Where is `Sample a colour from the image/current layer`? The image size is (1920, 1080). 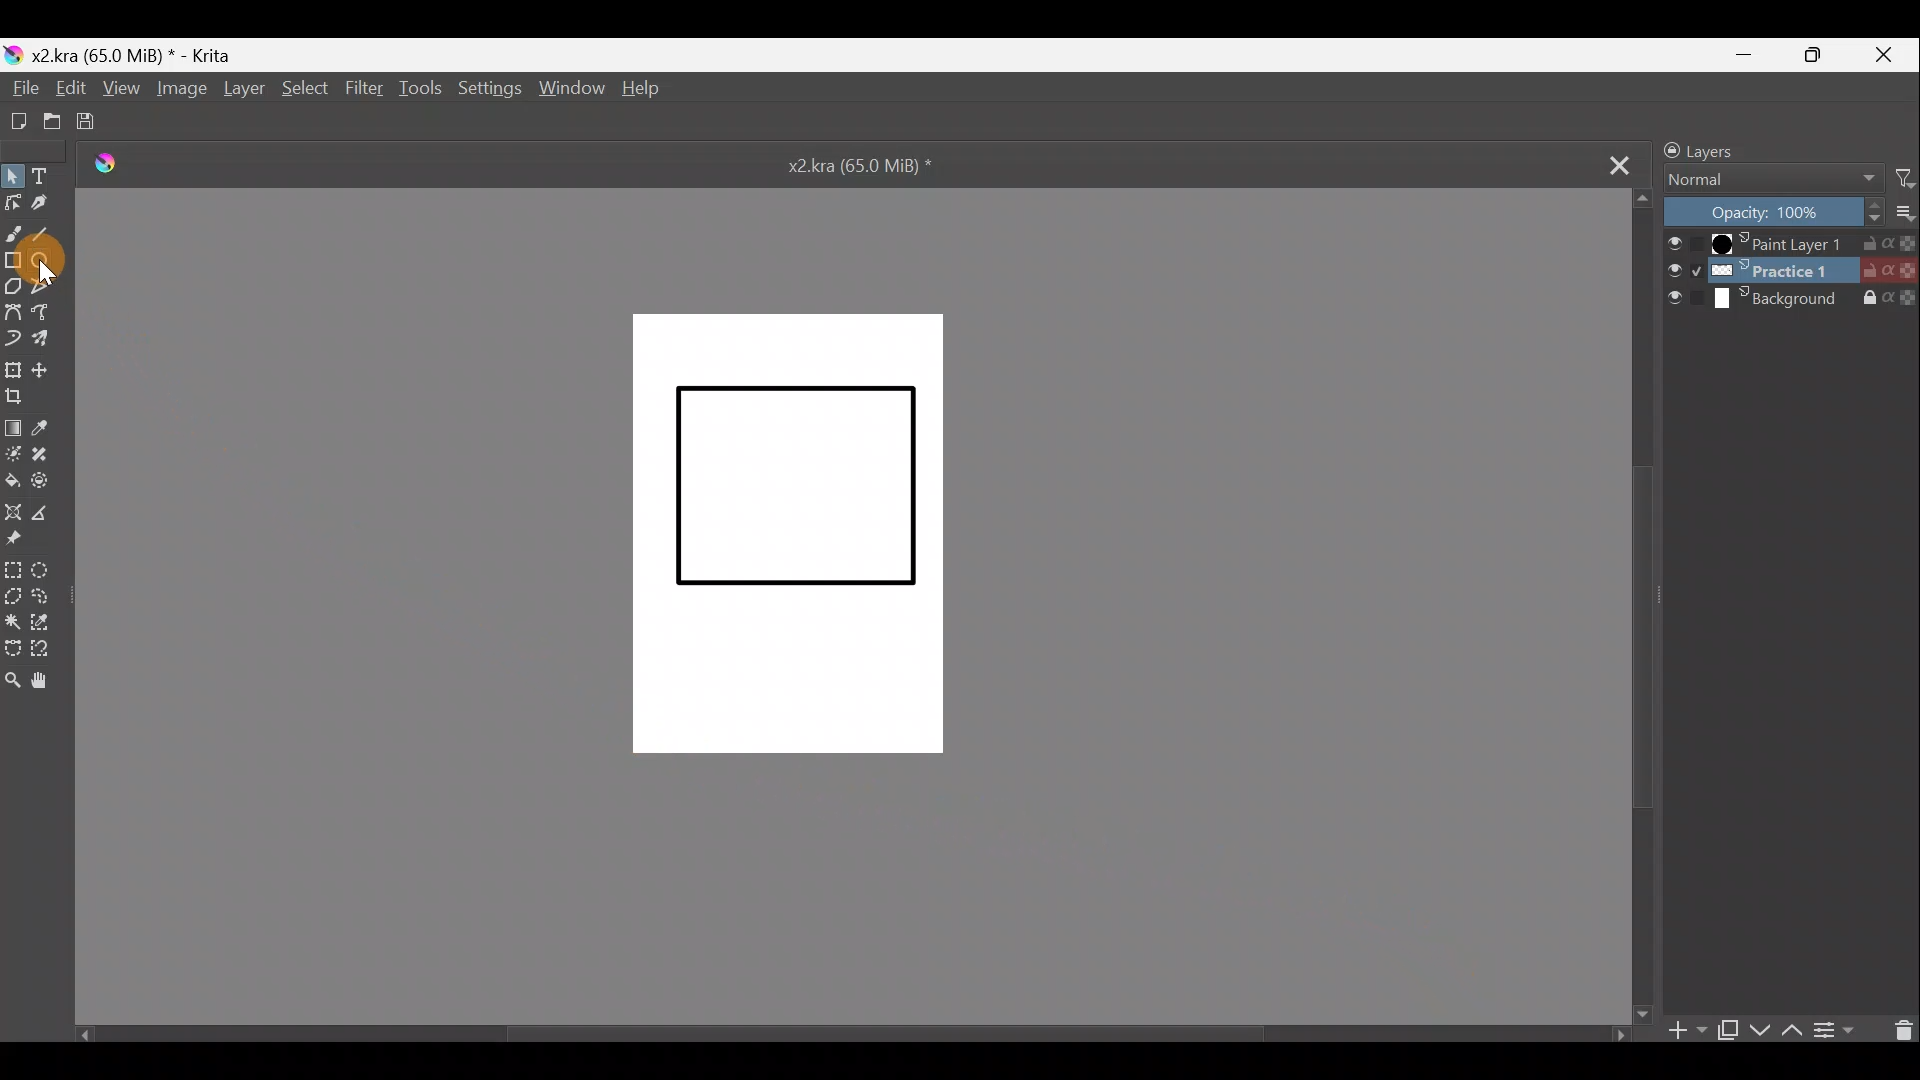
Sample a colour from the image/current layer is located at coordinates (52, 427).